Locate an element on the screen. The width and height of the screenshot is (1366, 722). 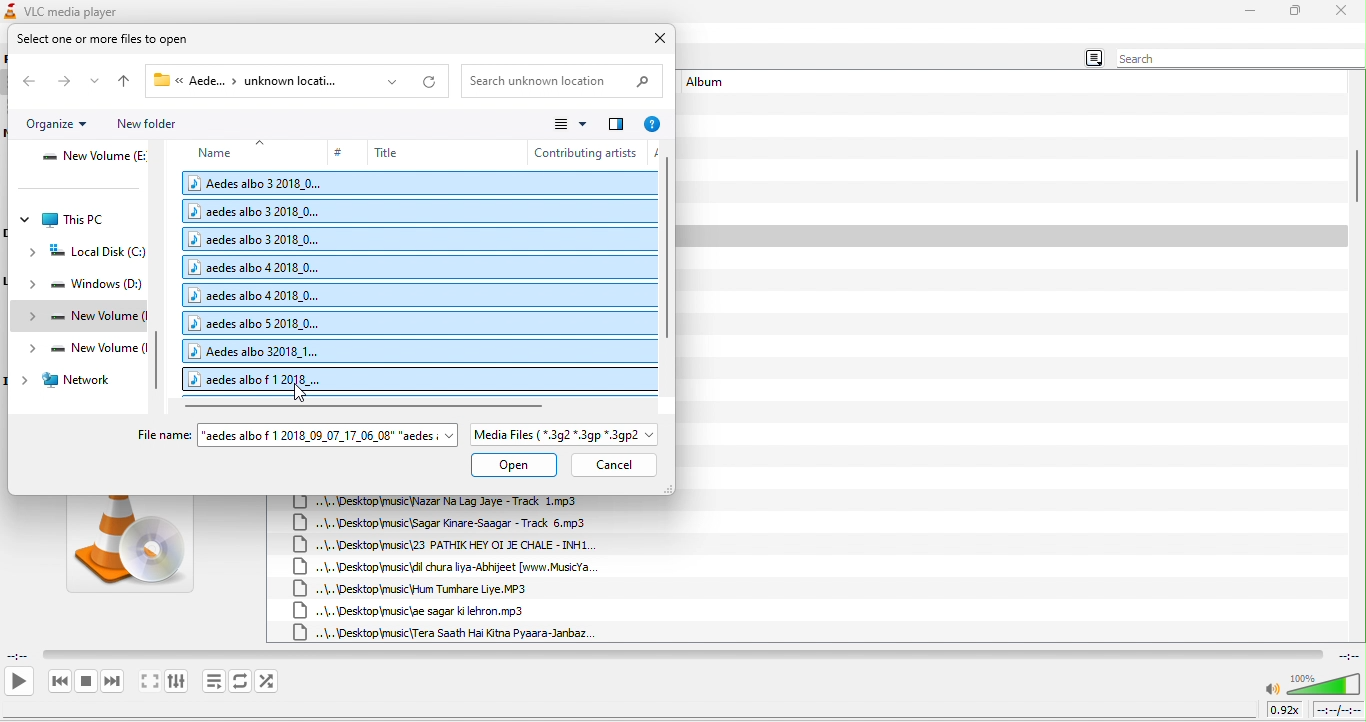
\..\Desktop\music\Nazar Na Lag Jaye - Track 1.mp3 is located at coordinates (450, 502).